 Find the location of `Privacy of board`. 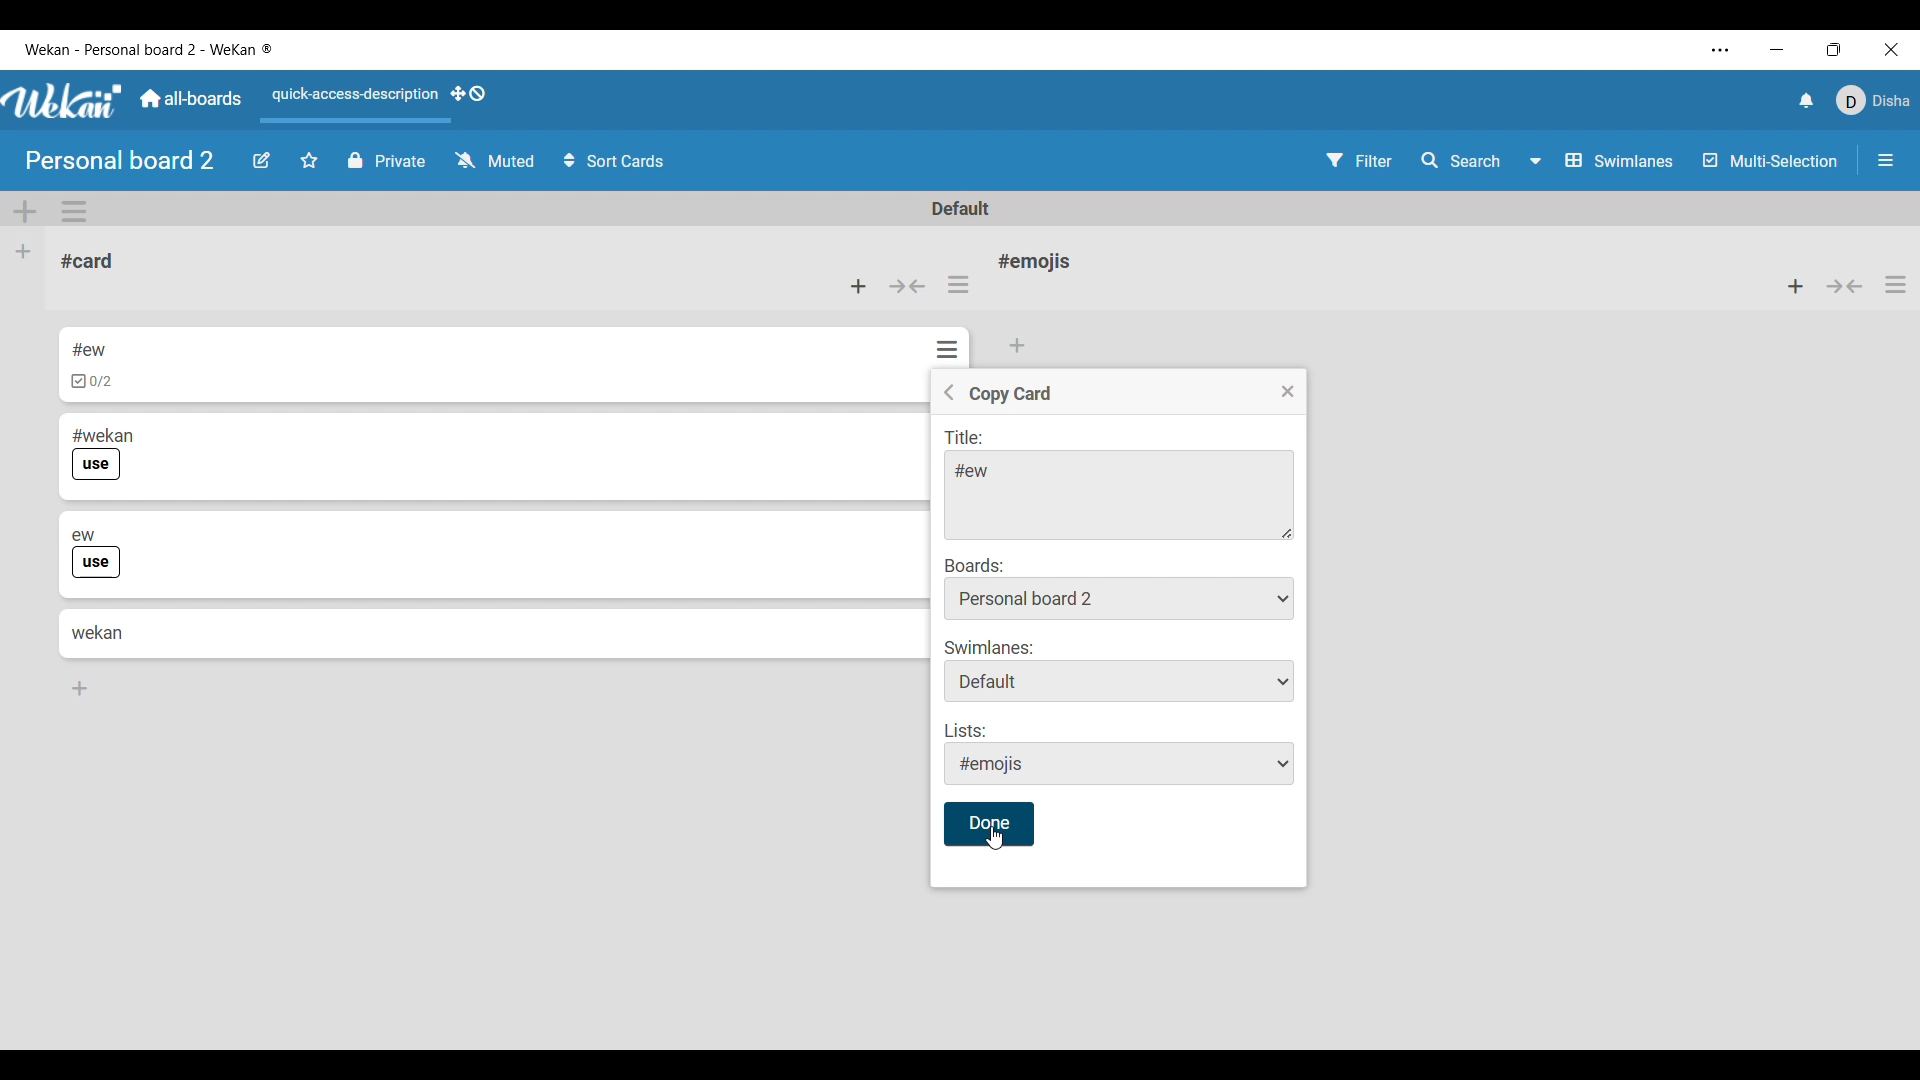

Privacy of board is located at coordinates (387, 160).